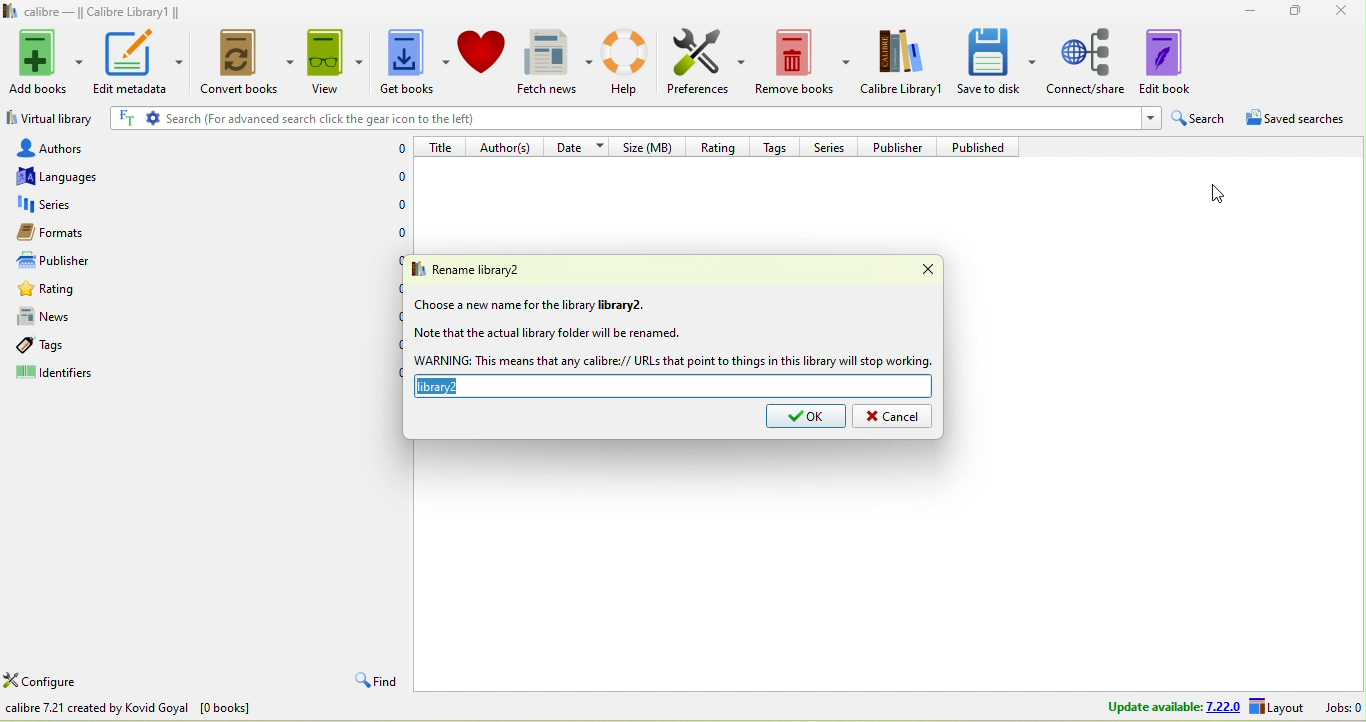  Describe the element at coordinates (391, 287) in the screenshot. I see `0` at that location.